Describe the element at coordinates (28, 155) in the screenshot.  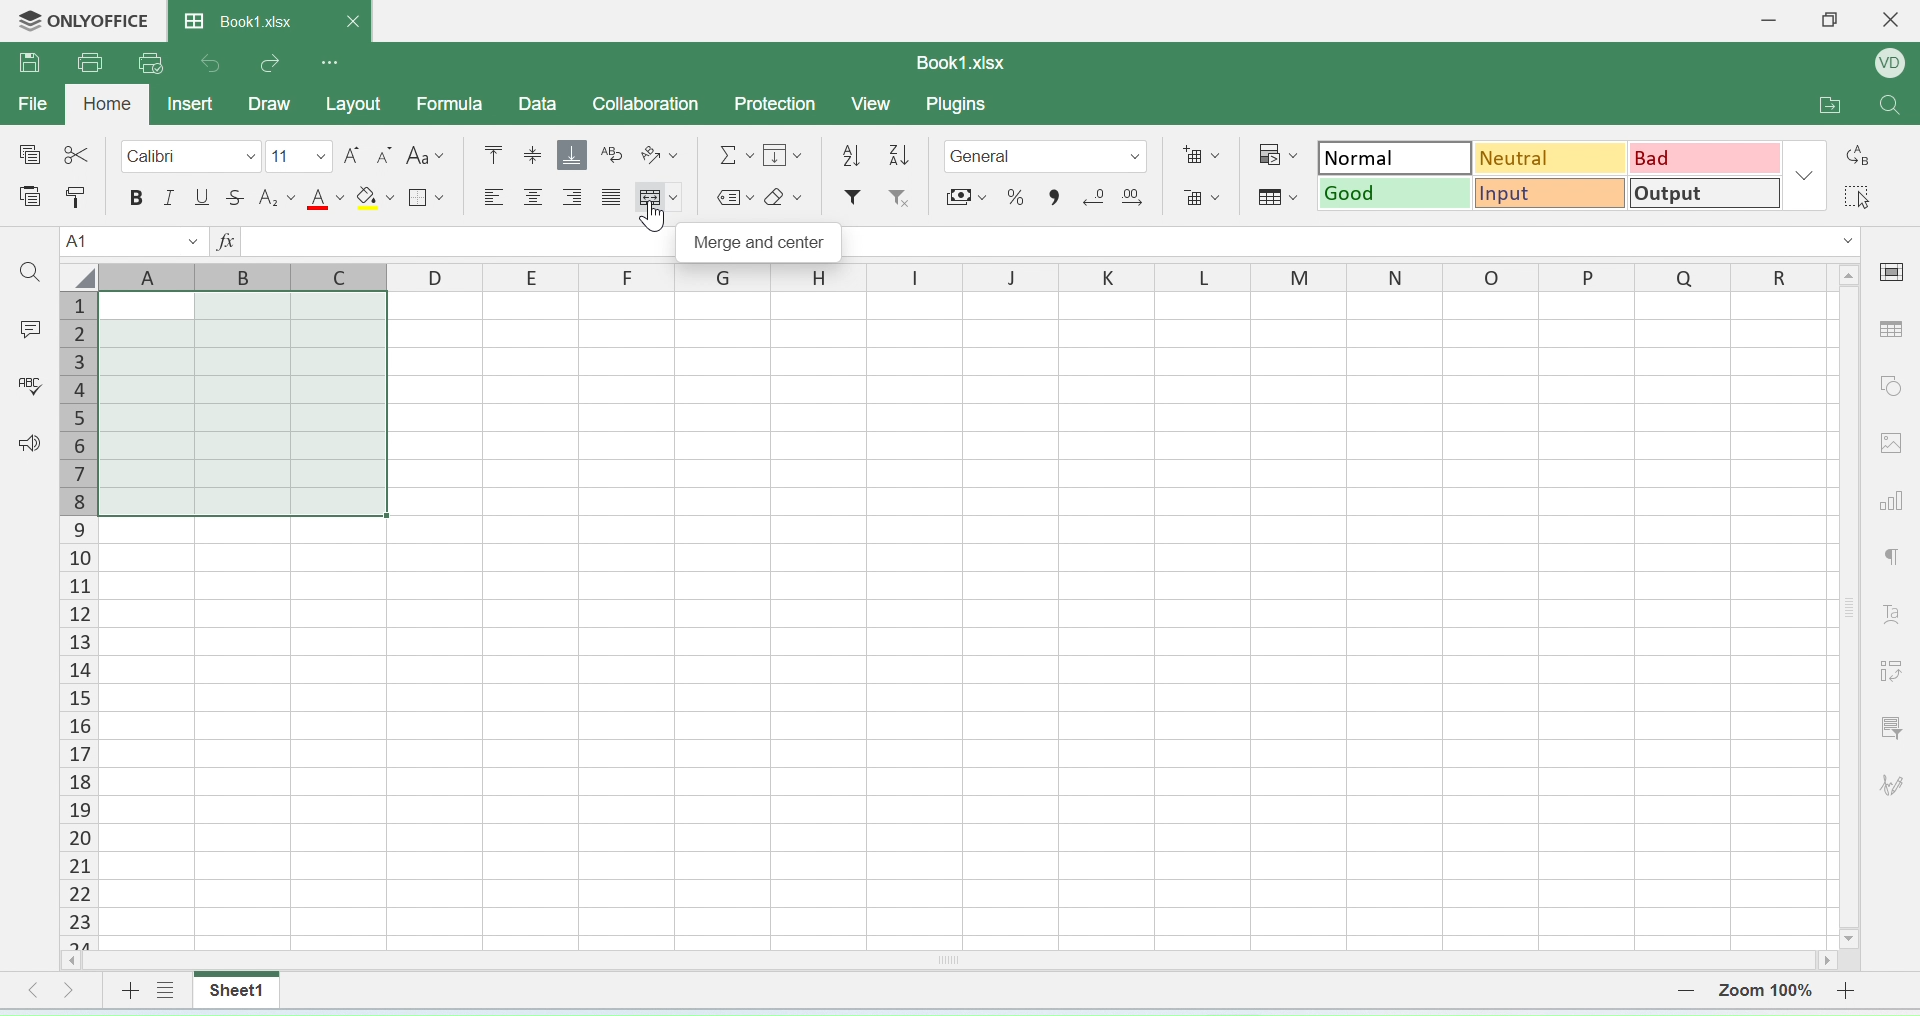
I see `special` at that location.